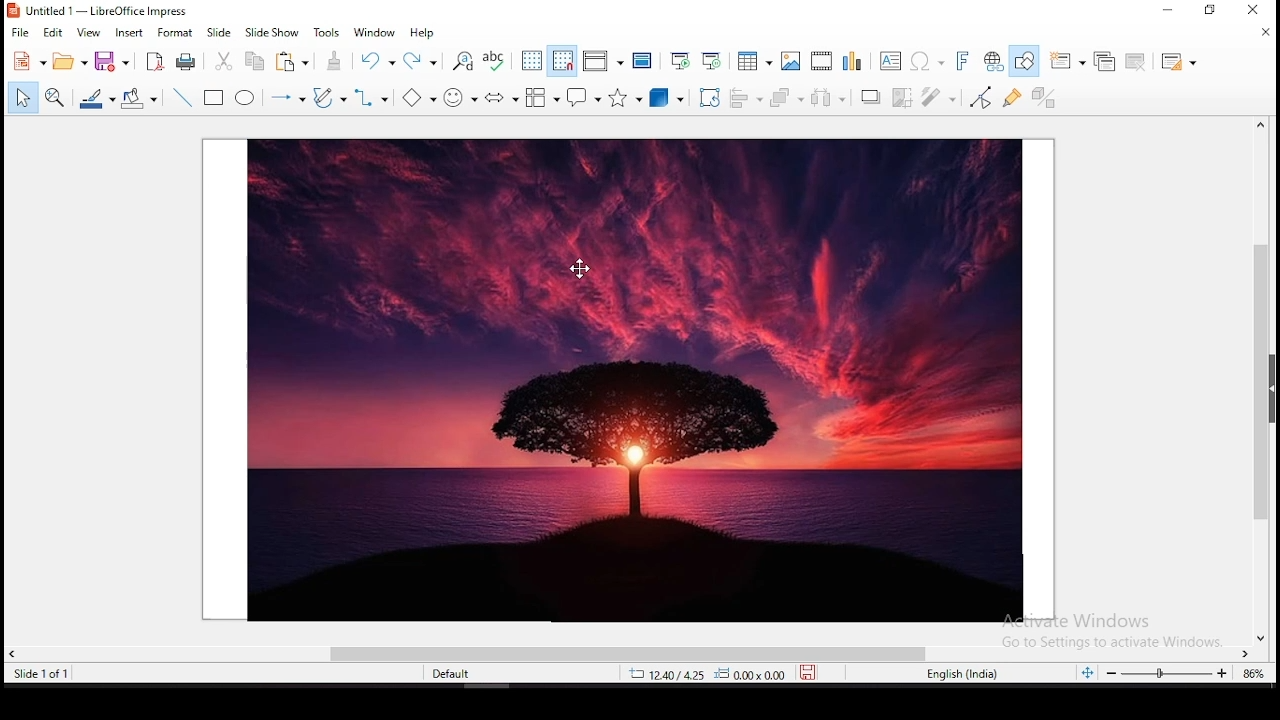 This screenshot has width=1280, height=720. What do you see at coordinates (631, 652) in the screenshot?
I see `scroll bar` at bounding box center [631, 652].